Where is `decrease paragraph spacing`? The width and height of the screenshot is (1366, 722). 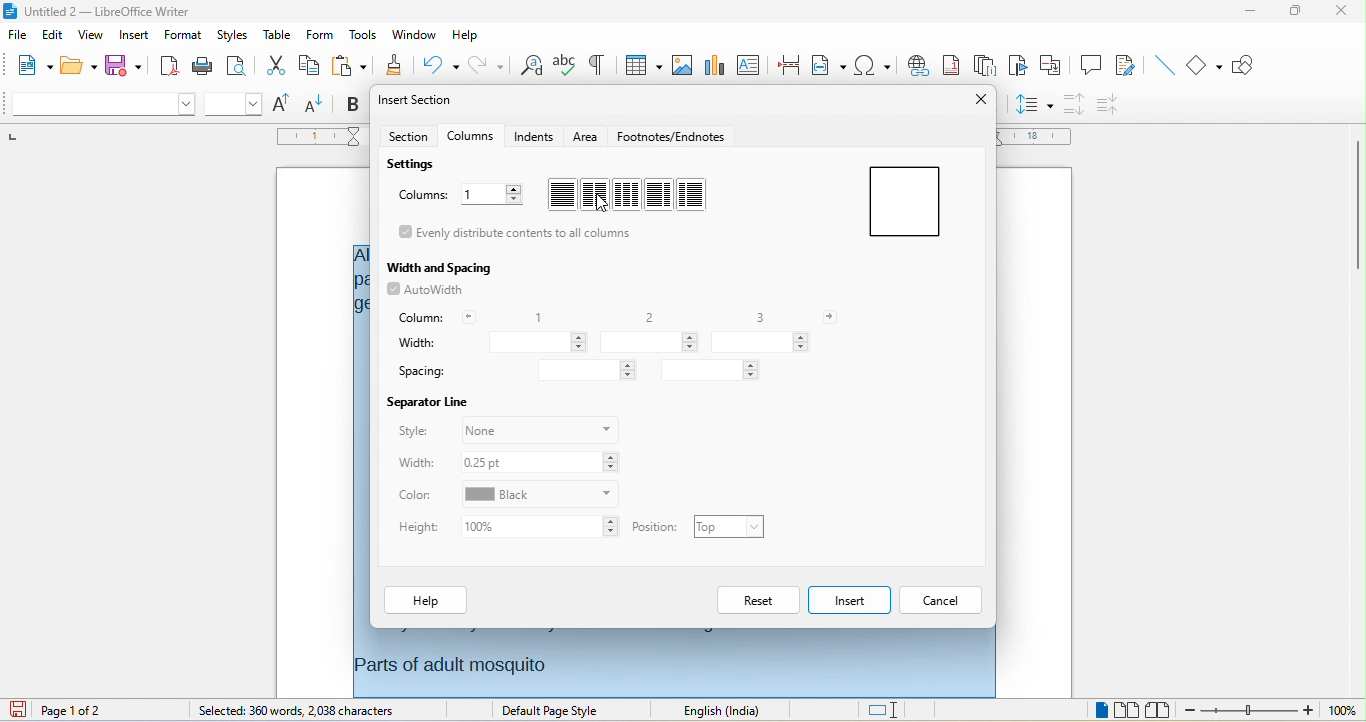
decrease paragraph spacing is located at coordinates (1110, 103).